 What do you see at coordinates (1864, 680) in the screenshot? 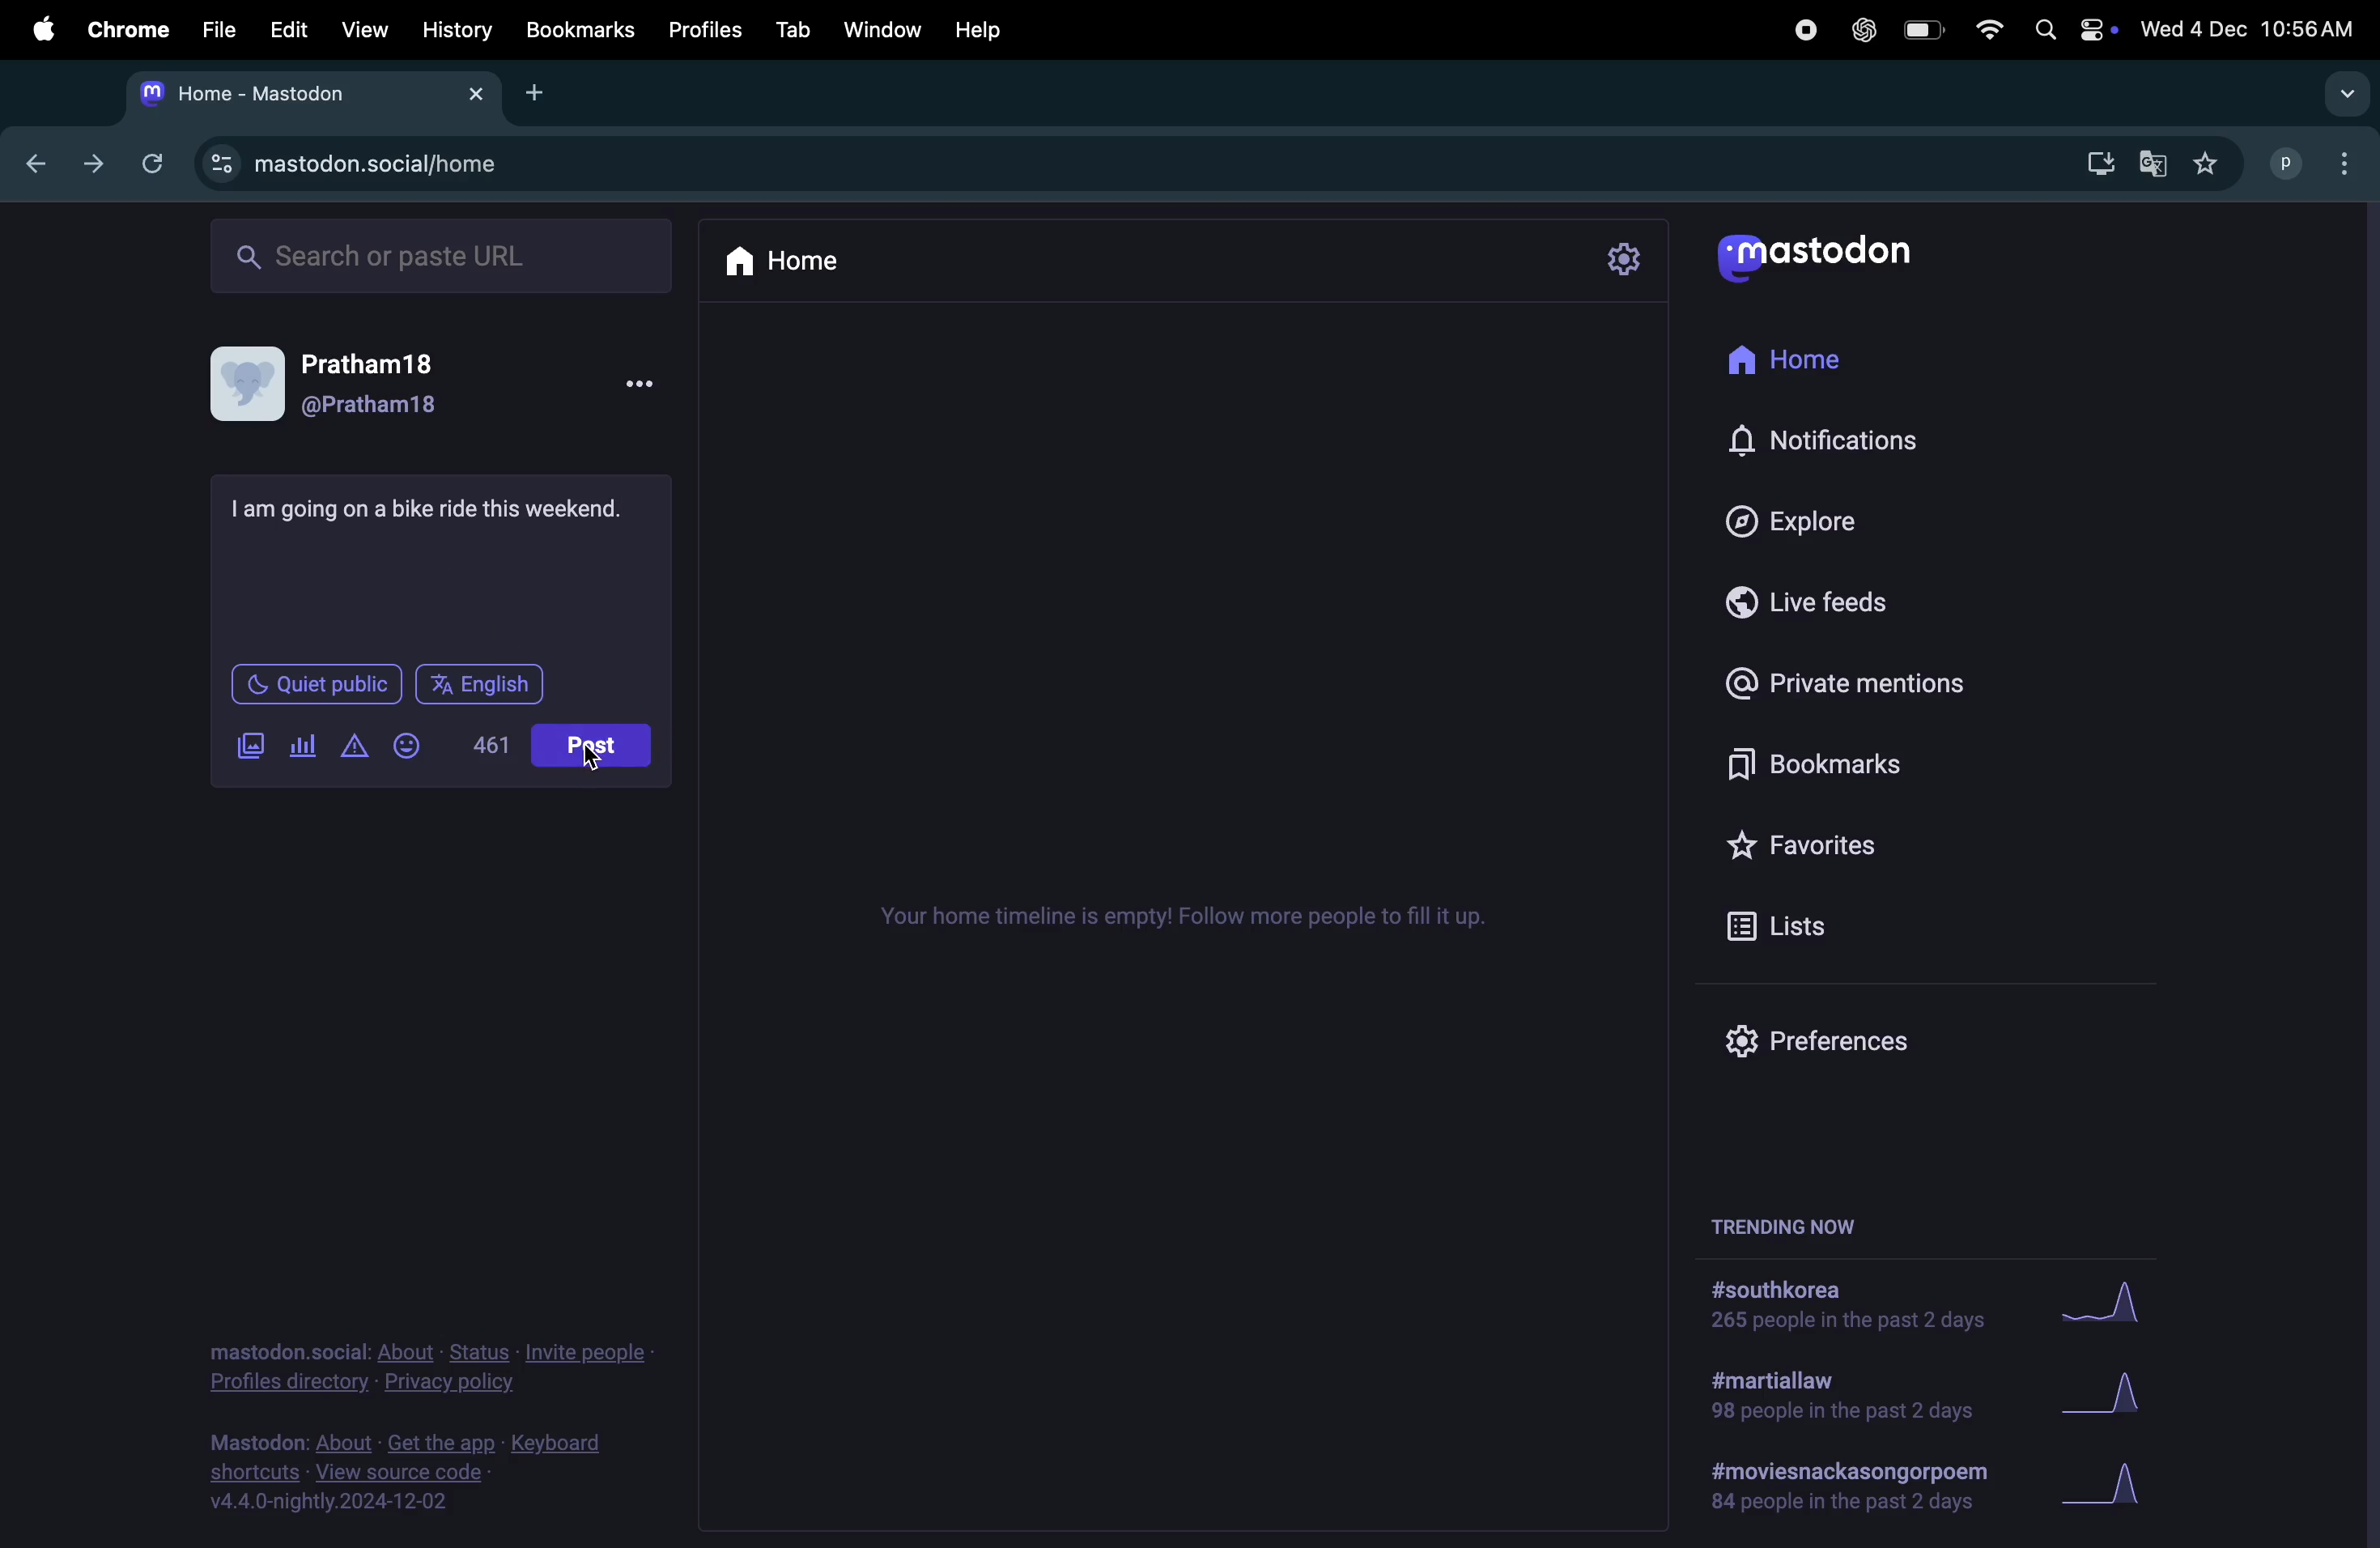
I see `private mentions` at bounding box center [1864, 680].